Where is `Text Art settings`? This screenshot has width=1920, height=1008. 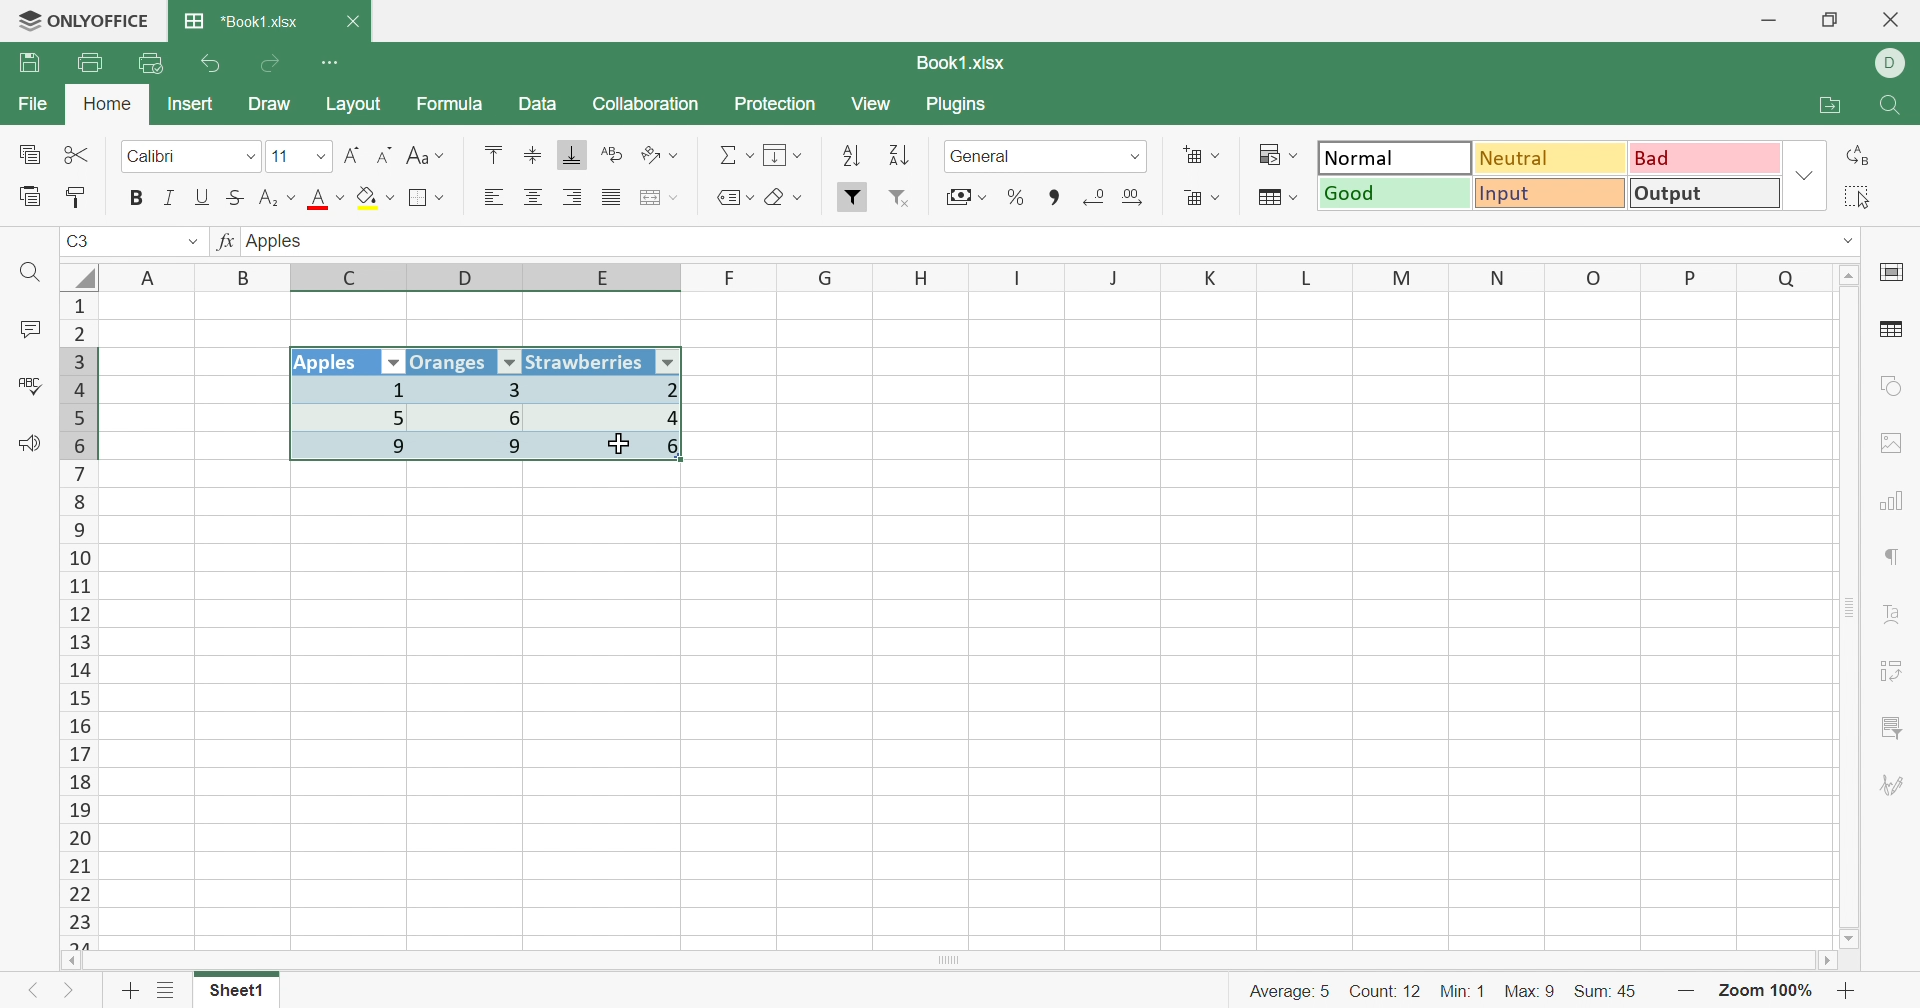 Text Art settings is located at coordinates (1897, 616).